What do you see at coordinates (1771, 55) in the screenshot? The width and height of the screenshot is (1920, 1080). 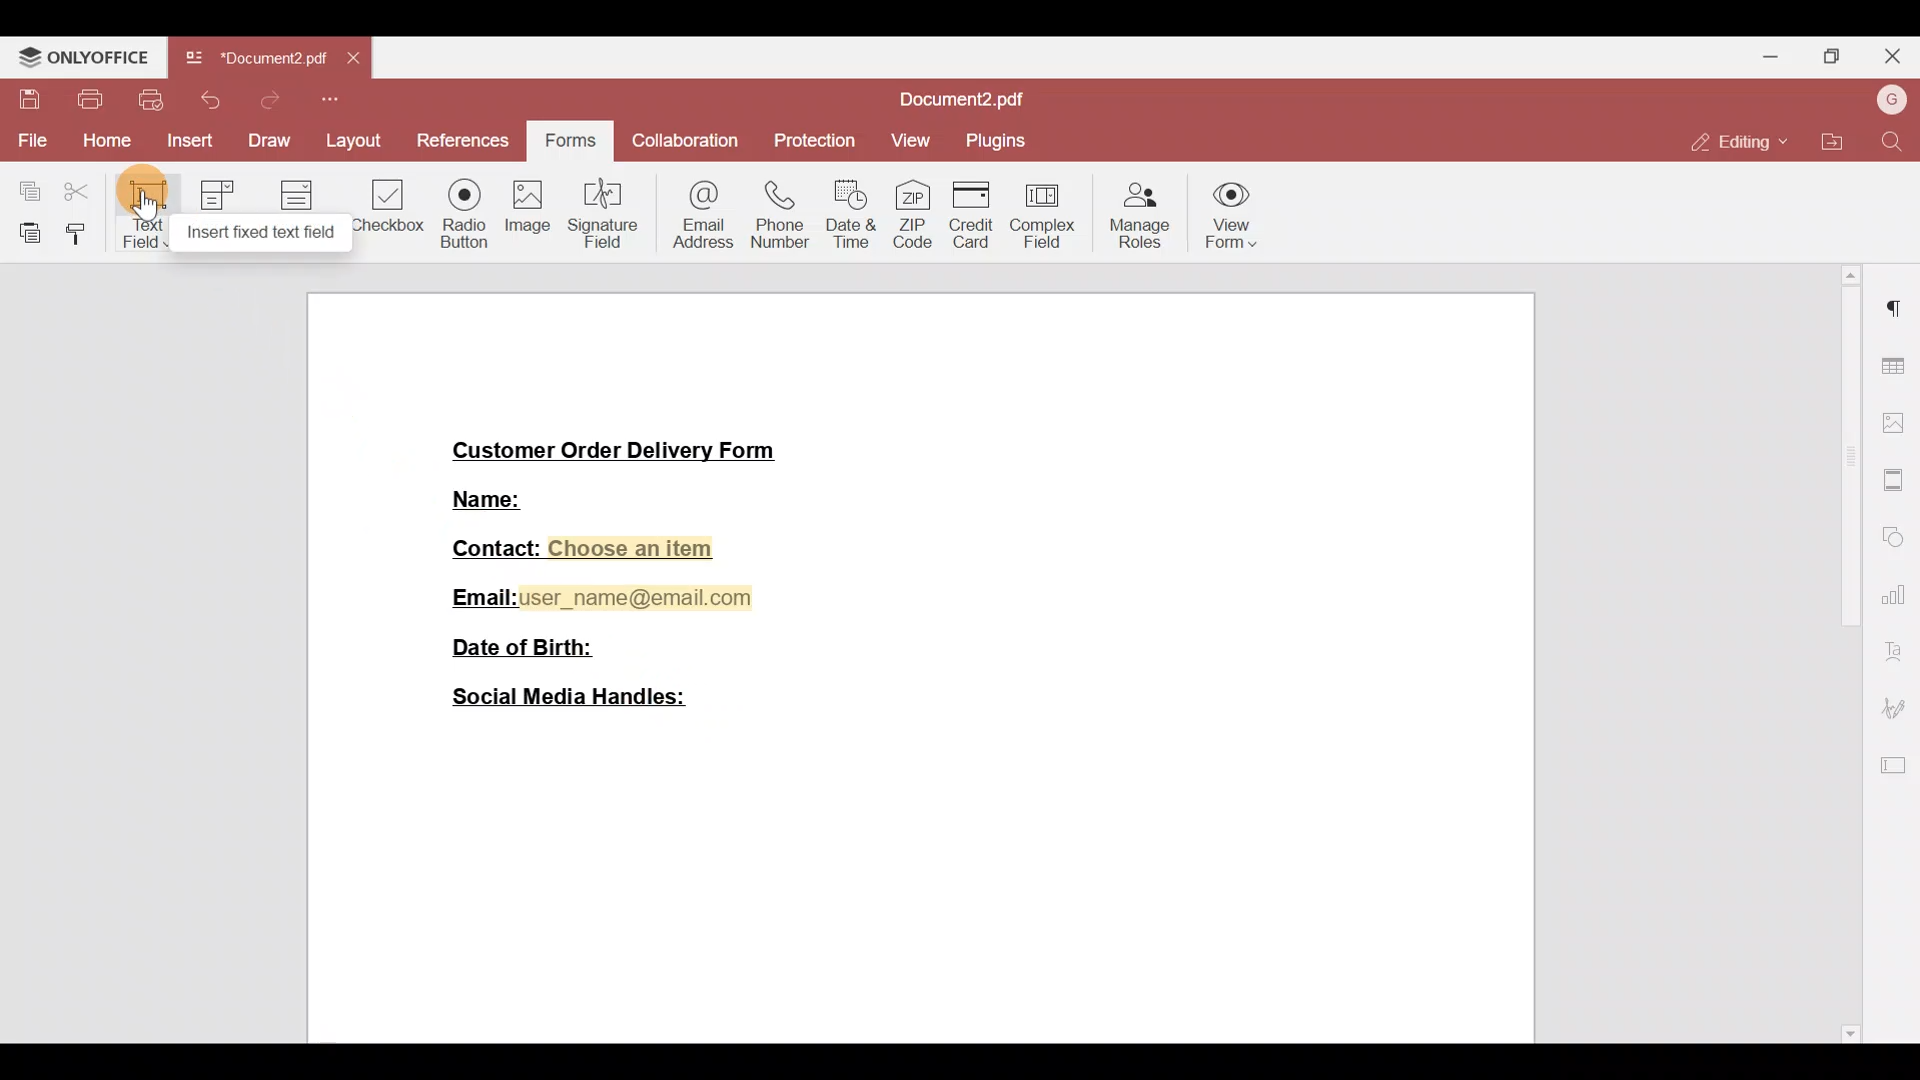 I see `Minimize` at bounding box center [1771, 55].